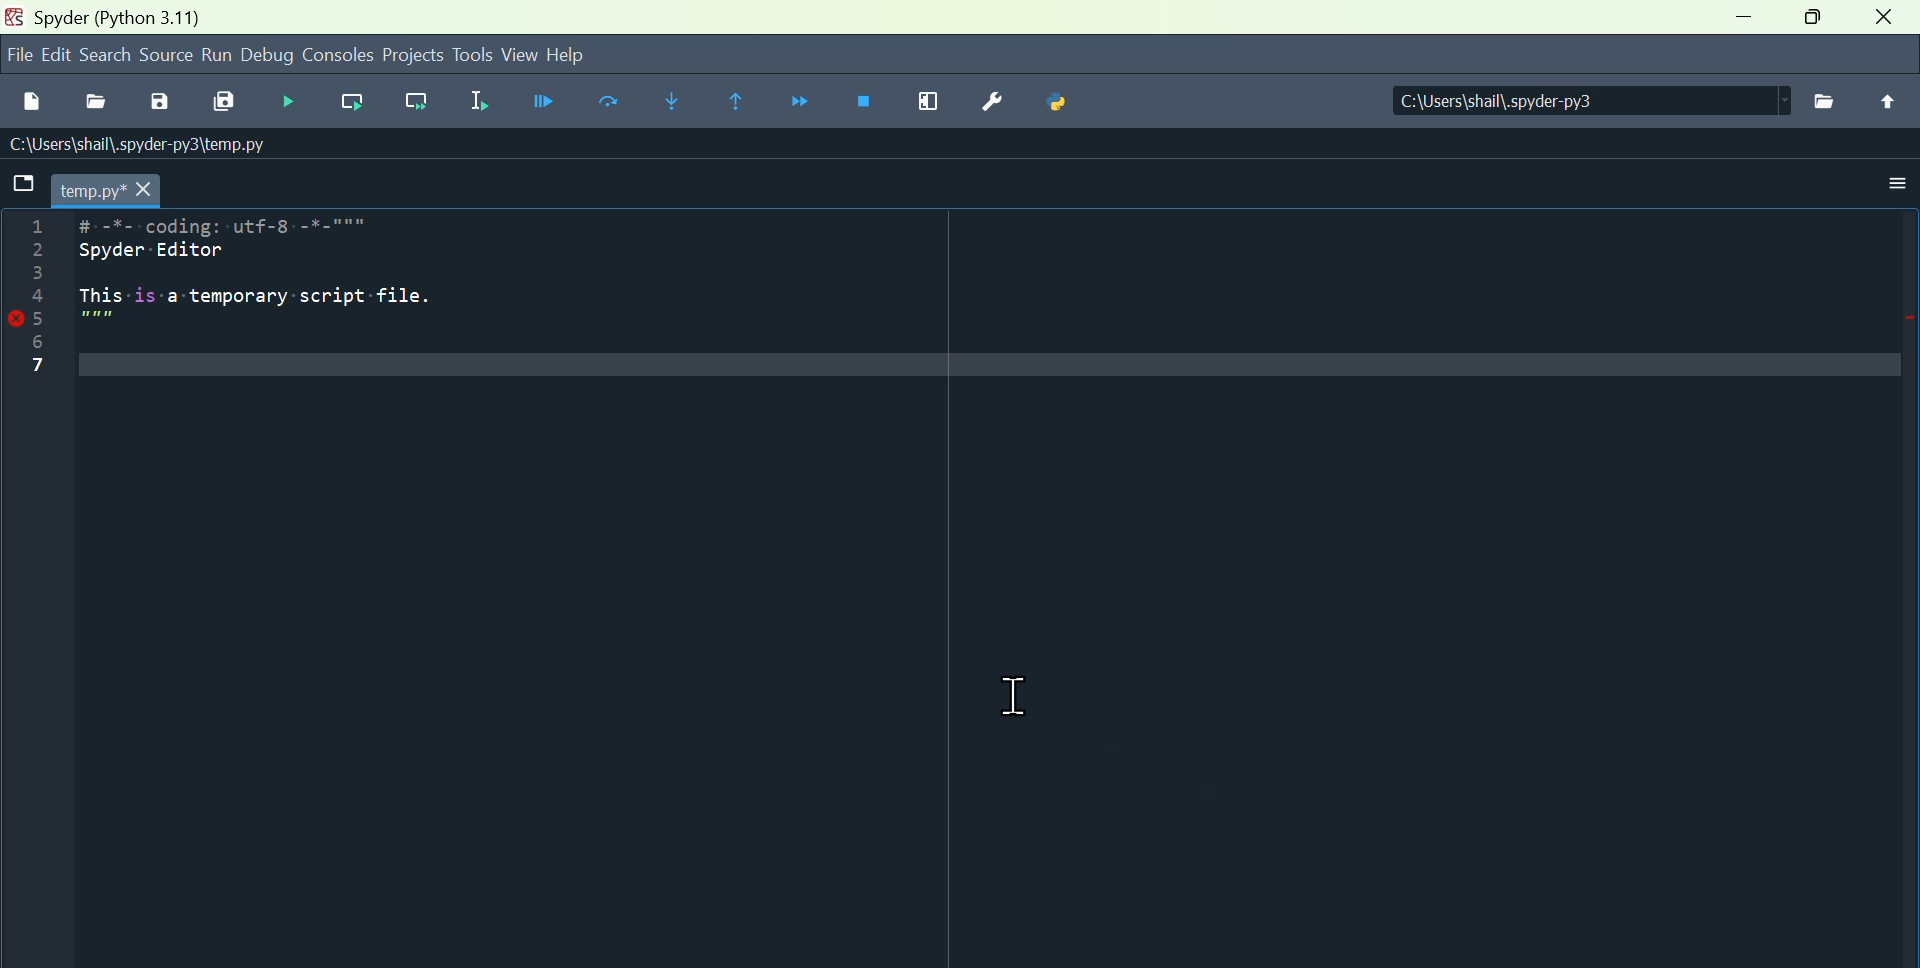 This screenshot has width=1920, height=968. What do you see at coordinates (339, 53) in the screenshot?
I see `Consoles` at bounding box center [339, 53].